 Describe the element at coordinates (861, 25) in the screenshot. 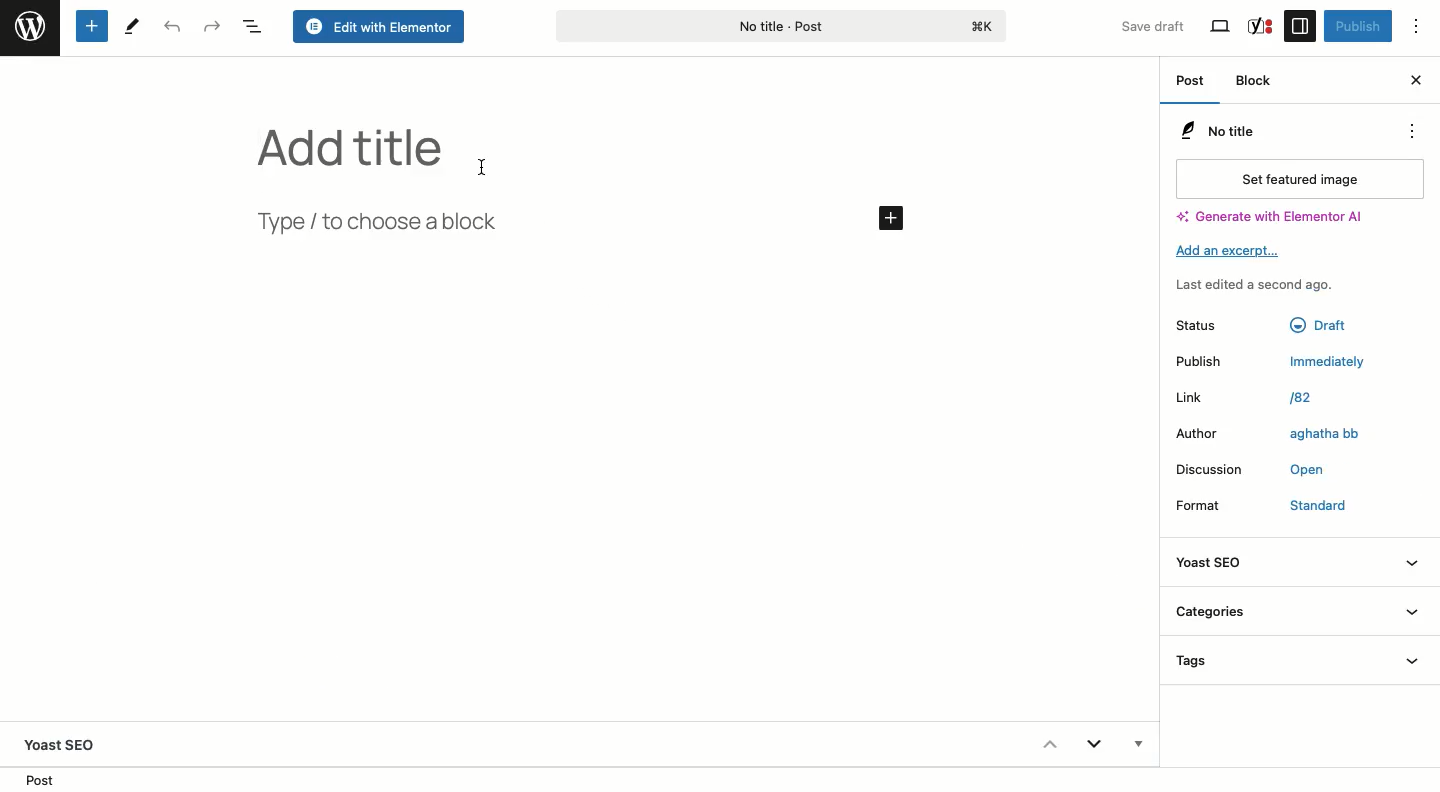

I see `No title - Post ` at that location.